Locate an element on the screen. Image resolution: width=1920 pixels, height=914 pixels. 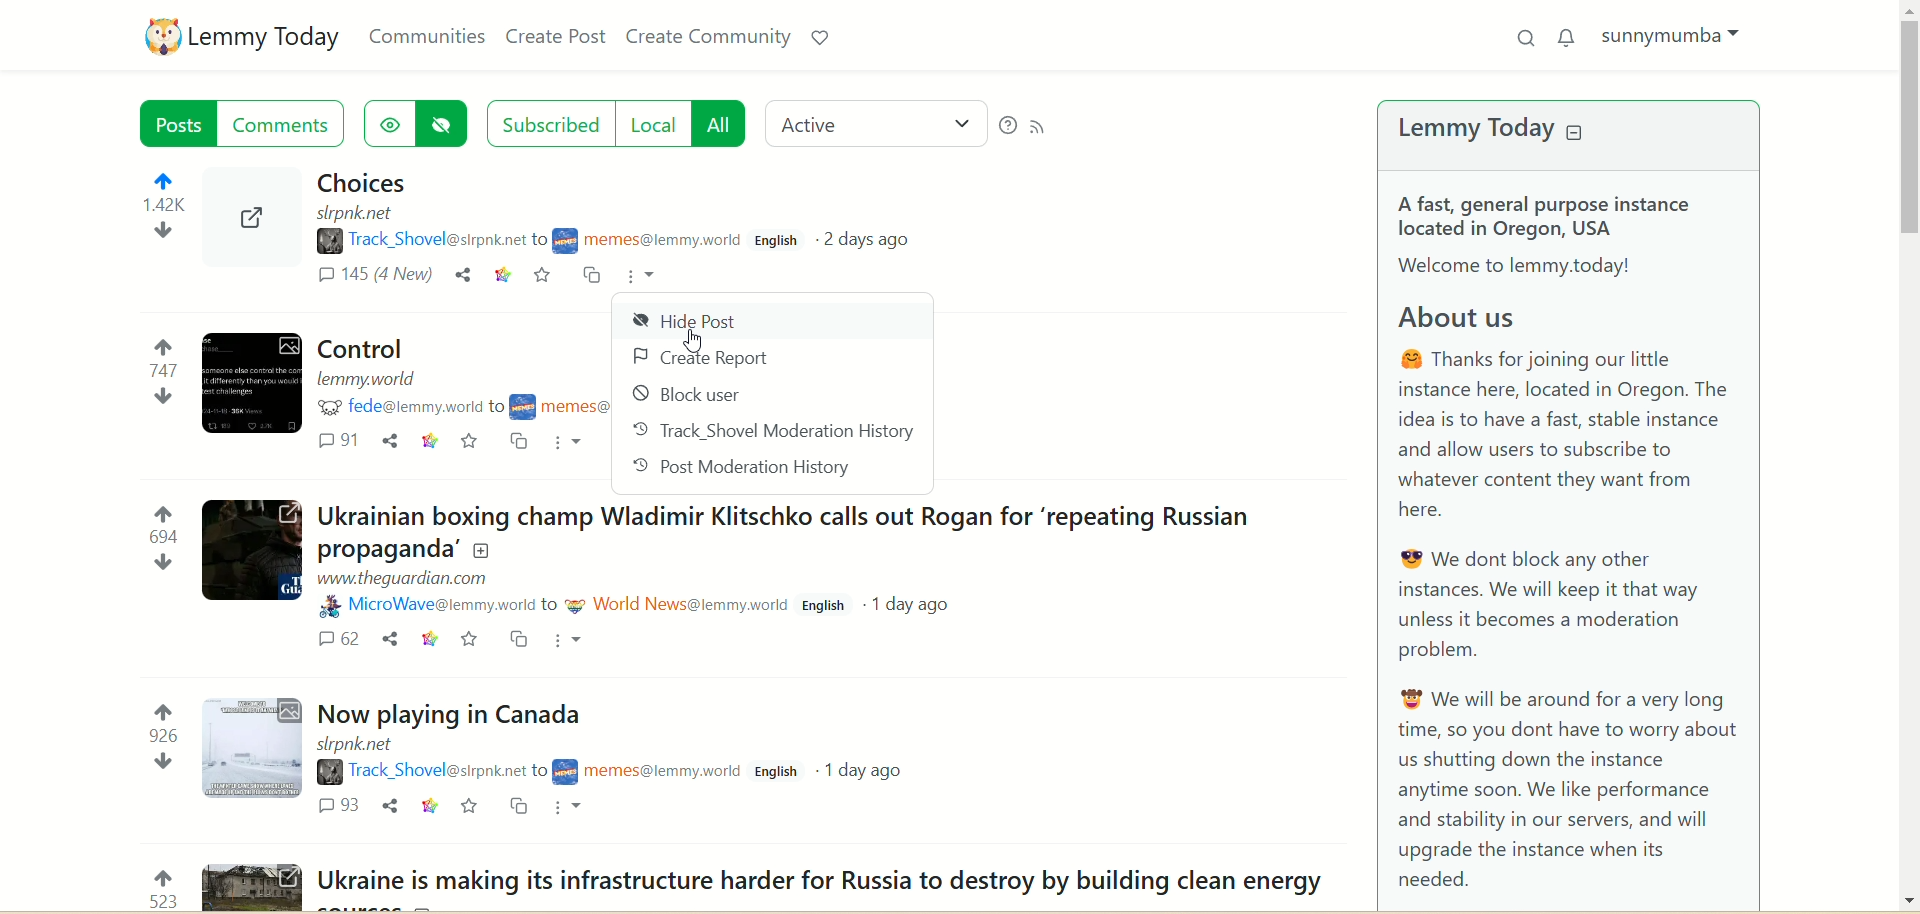
create community is located at coordinates (709, 39).